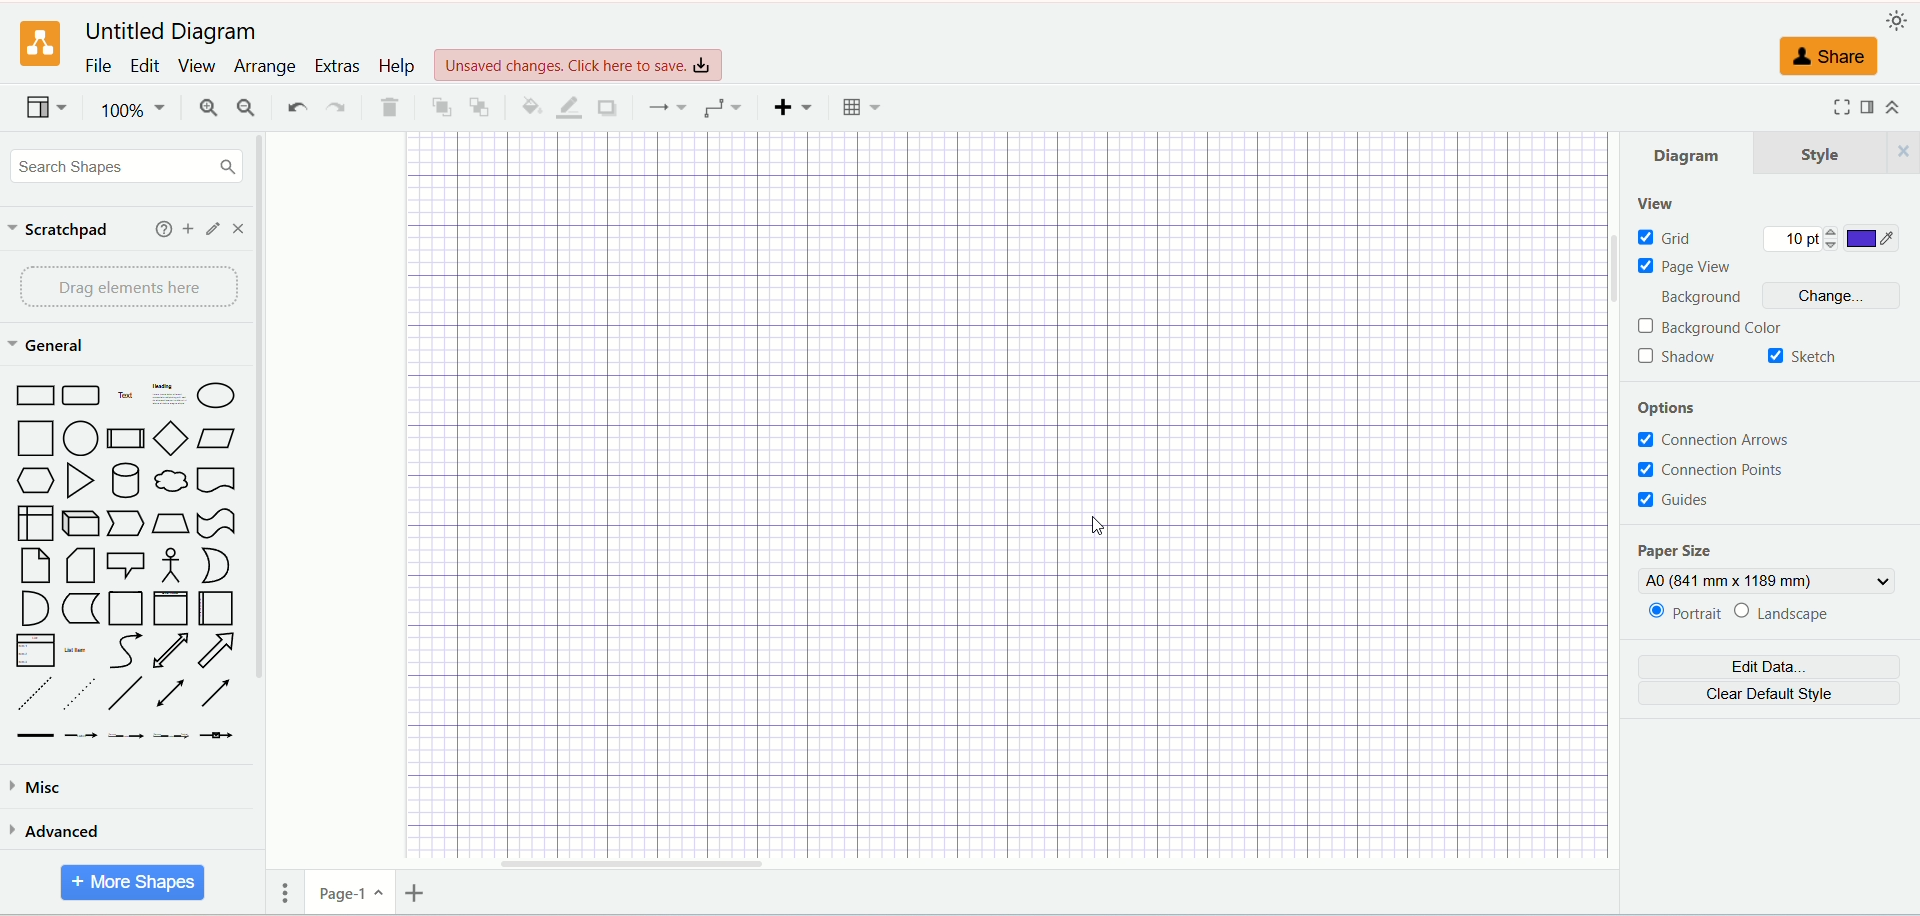 Image resolution: width=1920 pixels, height=916 pixels. I want to click on Item List, so click(34, 651).